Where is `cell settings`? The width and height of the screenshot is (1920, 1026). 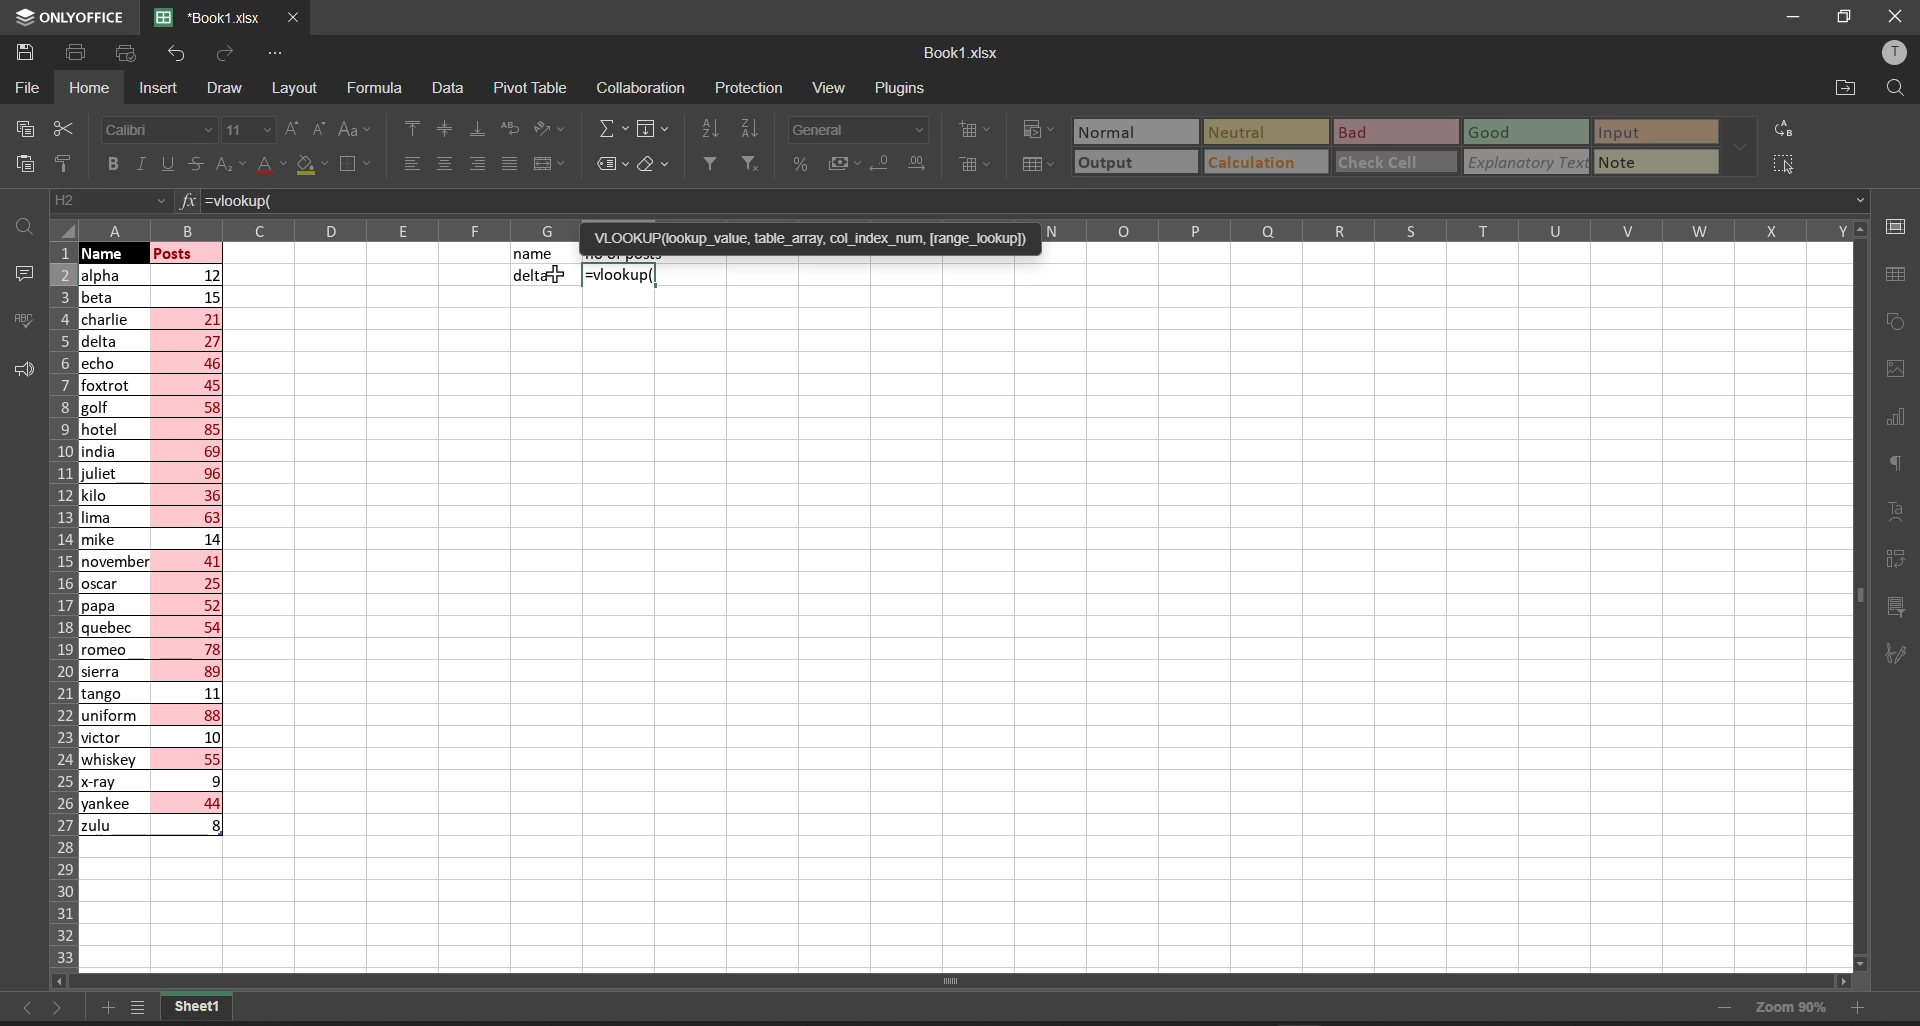
cell settings is located at coordinates (1897, 224).